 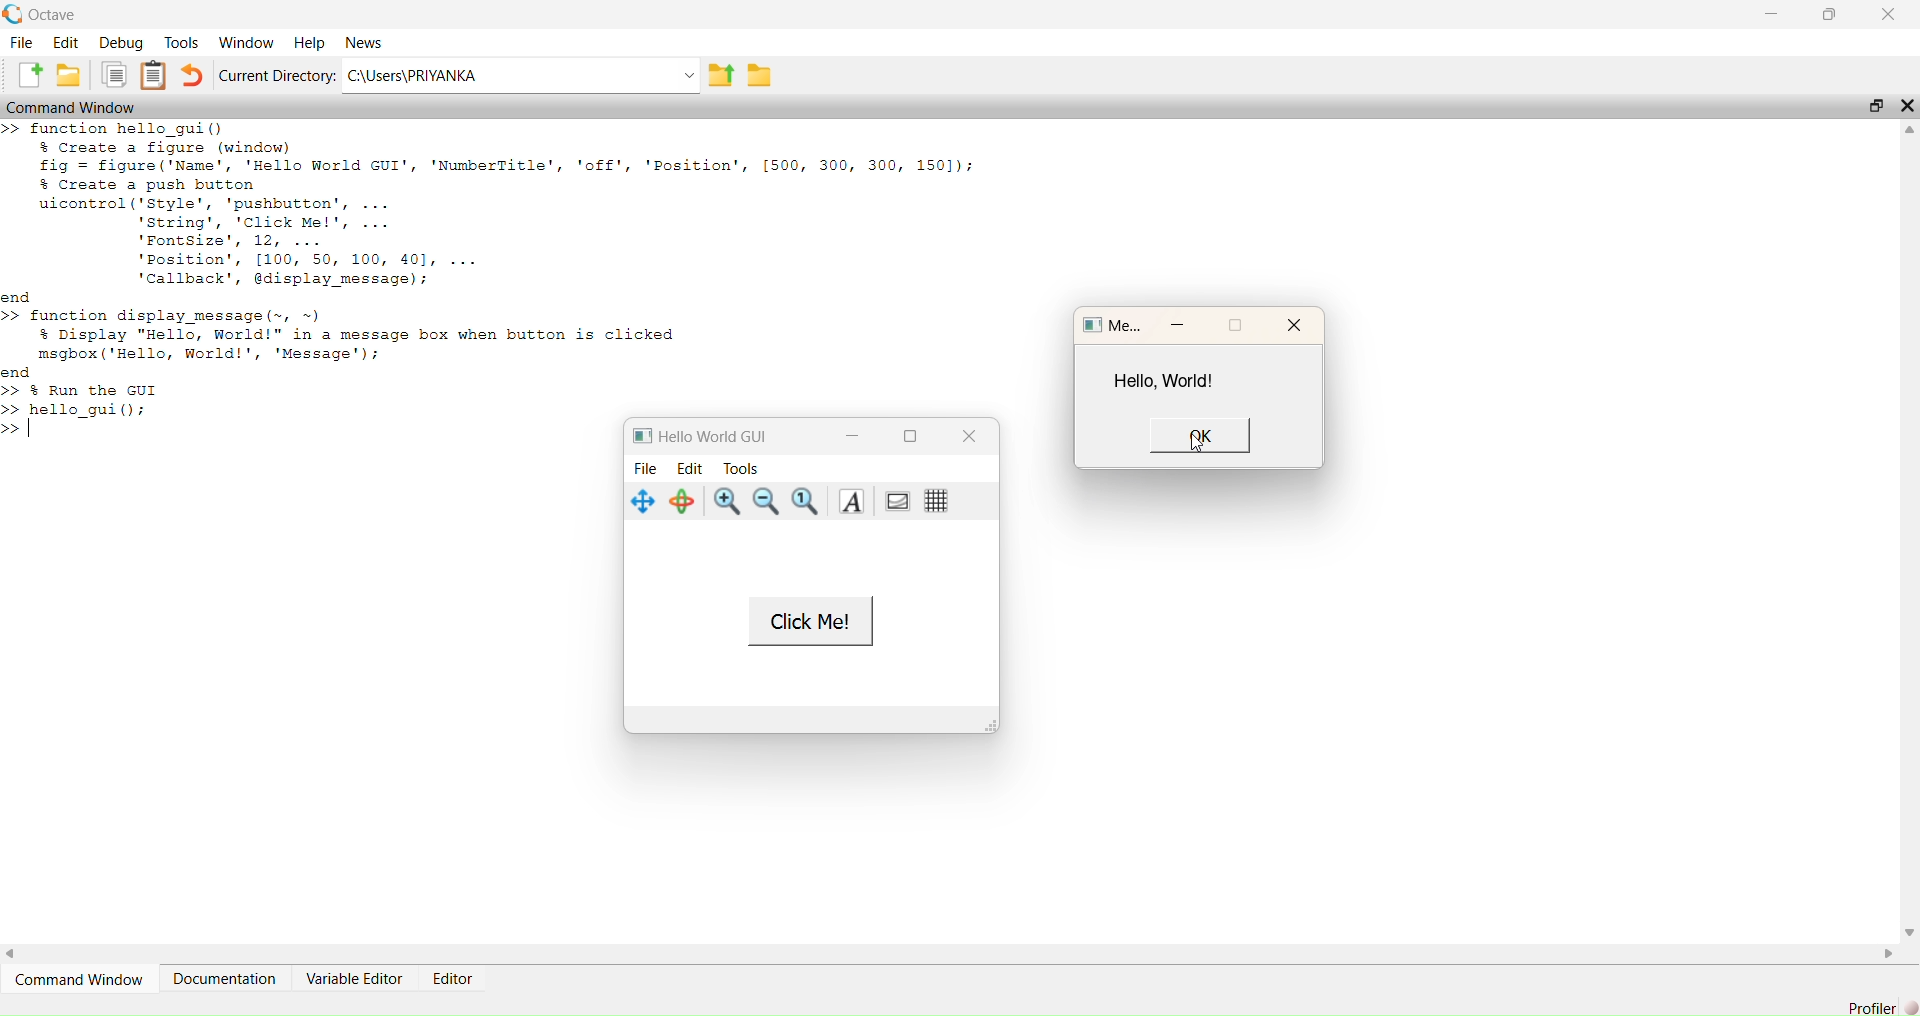 What do you see at coordinates (80, 107) in the screenshot?
I see `Command Window` at bounding box center [80, 107].